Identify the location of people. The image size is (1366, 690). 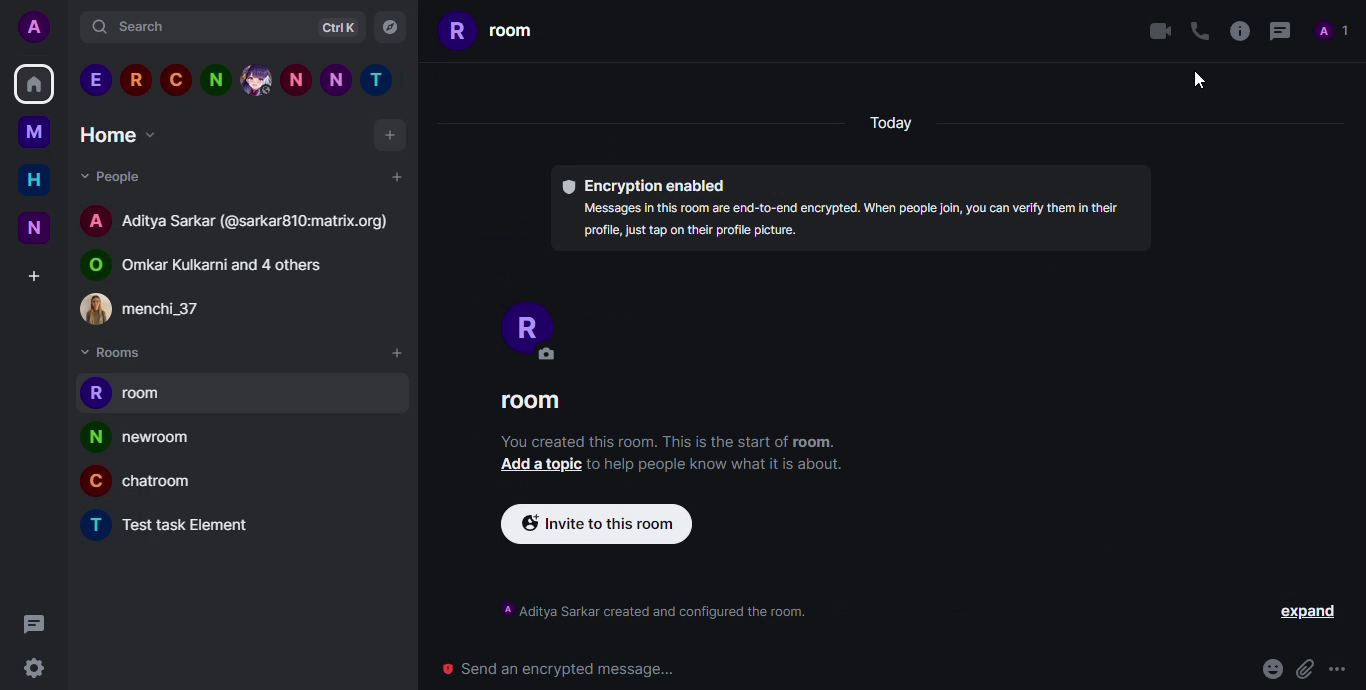
(111, 175).